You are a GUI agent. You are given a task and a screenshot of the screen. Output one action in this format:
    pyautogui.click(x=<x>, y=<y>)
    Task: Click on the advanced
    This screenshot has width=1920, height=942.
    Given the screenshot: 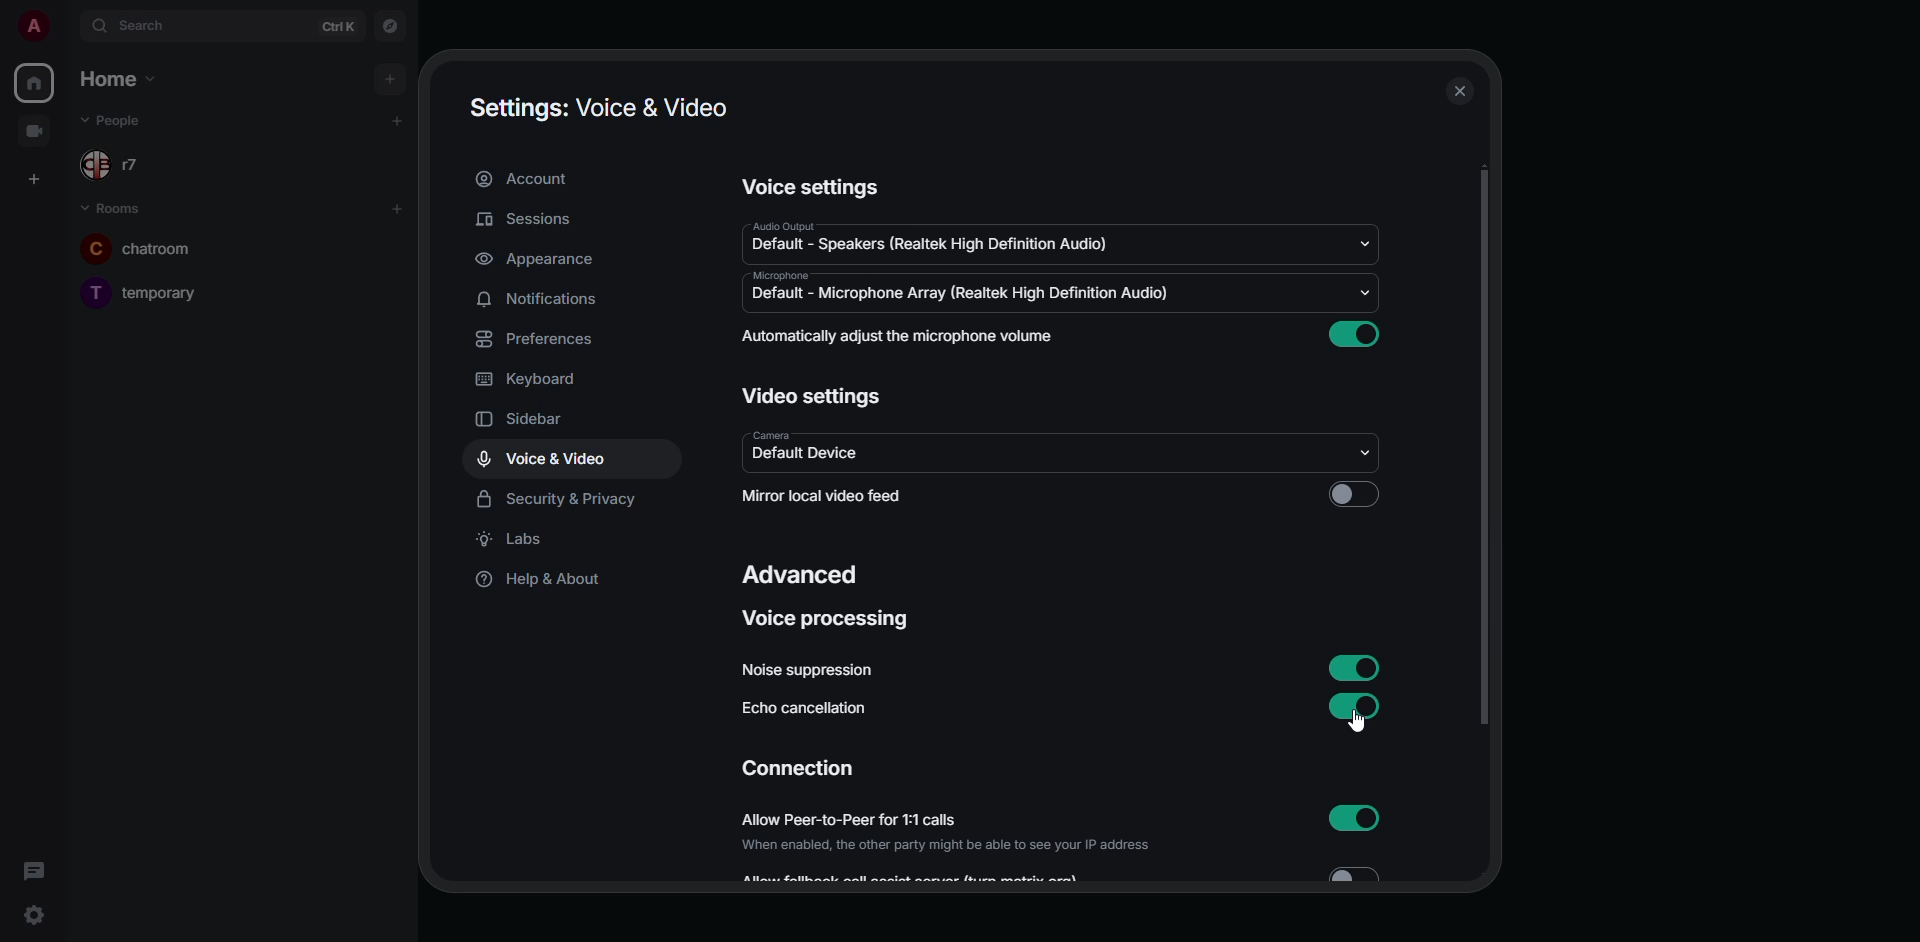 What is the action you would take?
    pyautogui.click(x=804, y=577)
    